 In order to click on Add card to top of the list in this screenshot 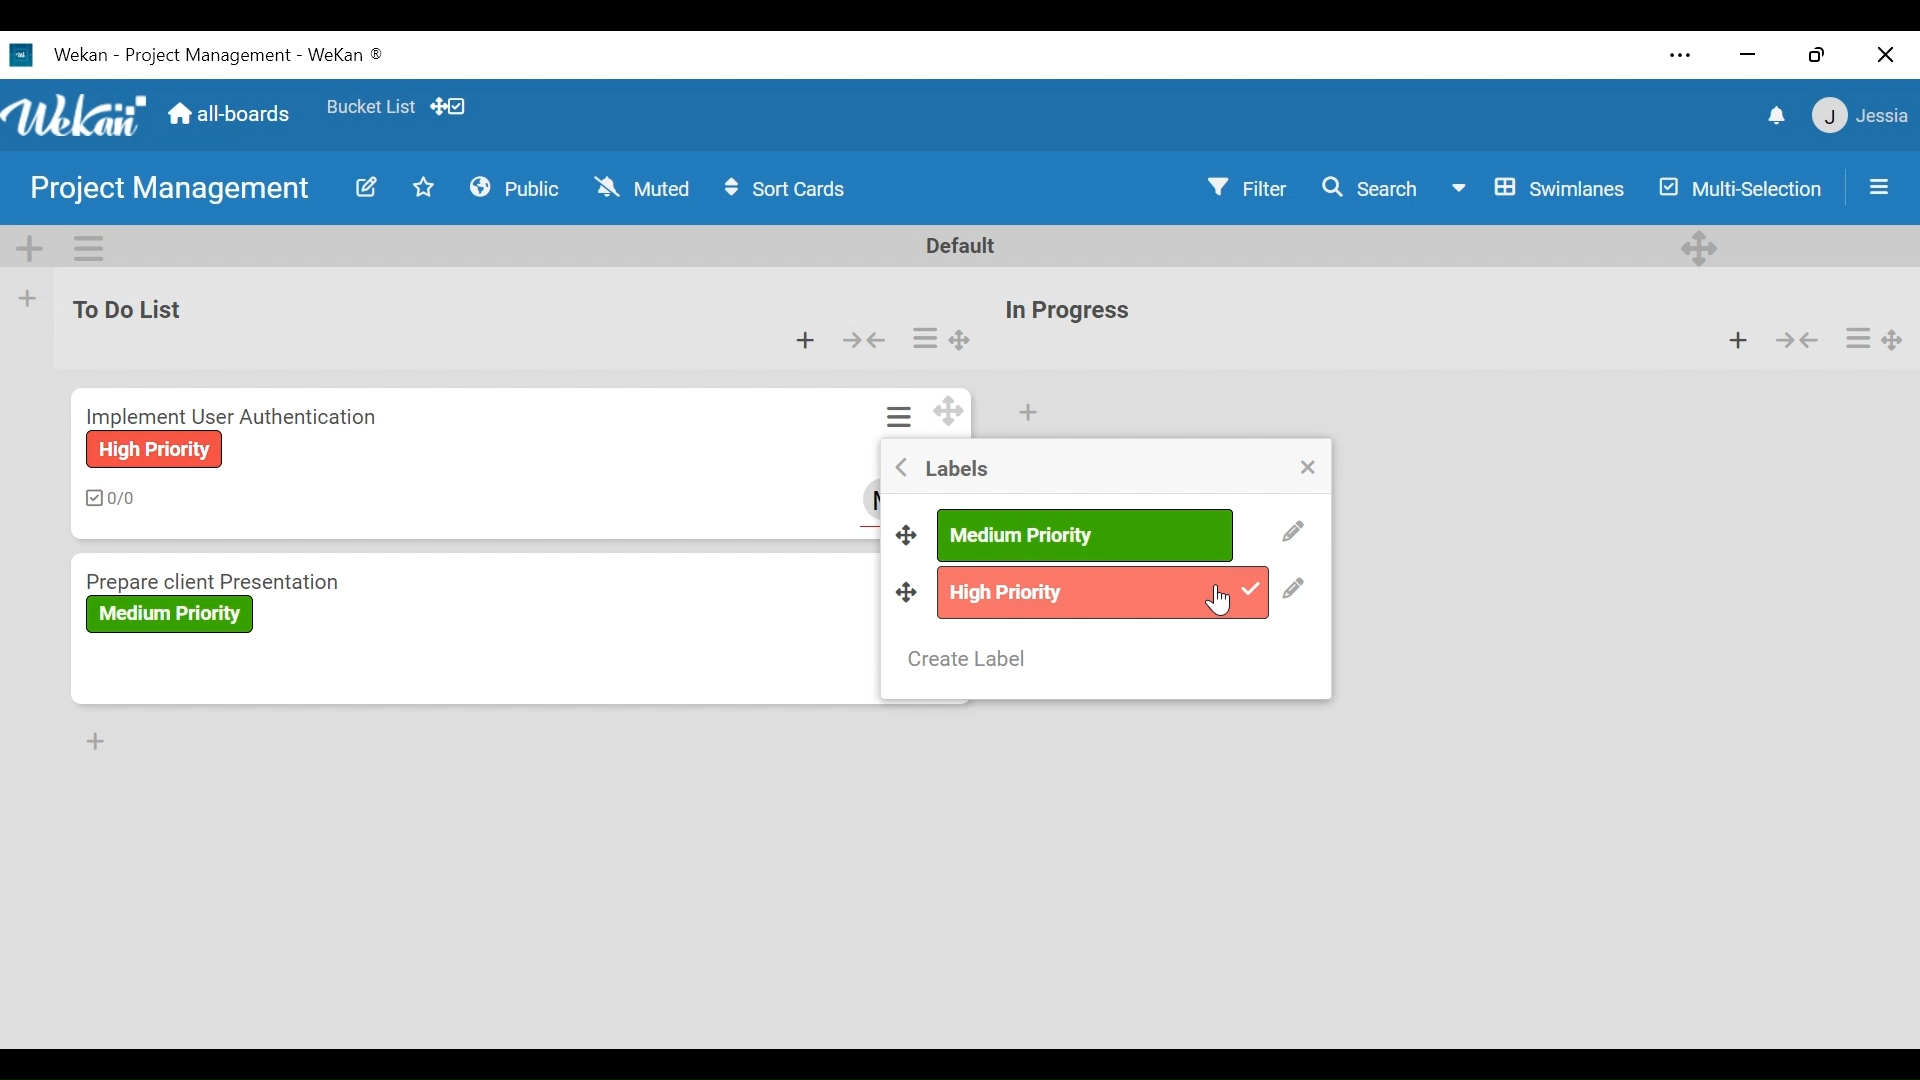, I will do `click(1738, 339)`.